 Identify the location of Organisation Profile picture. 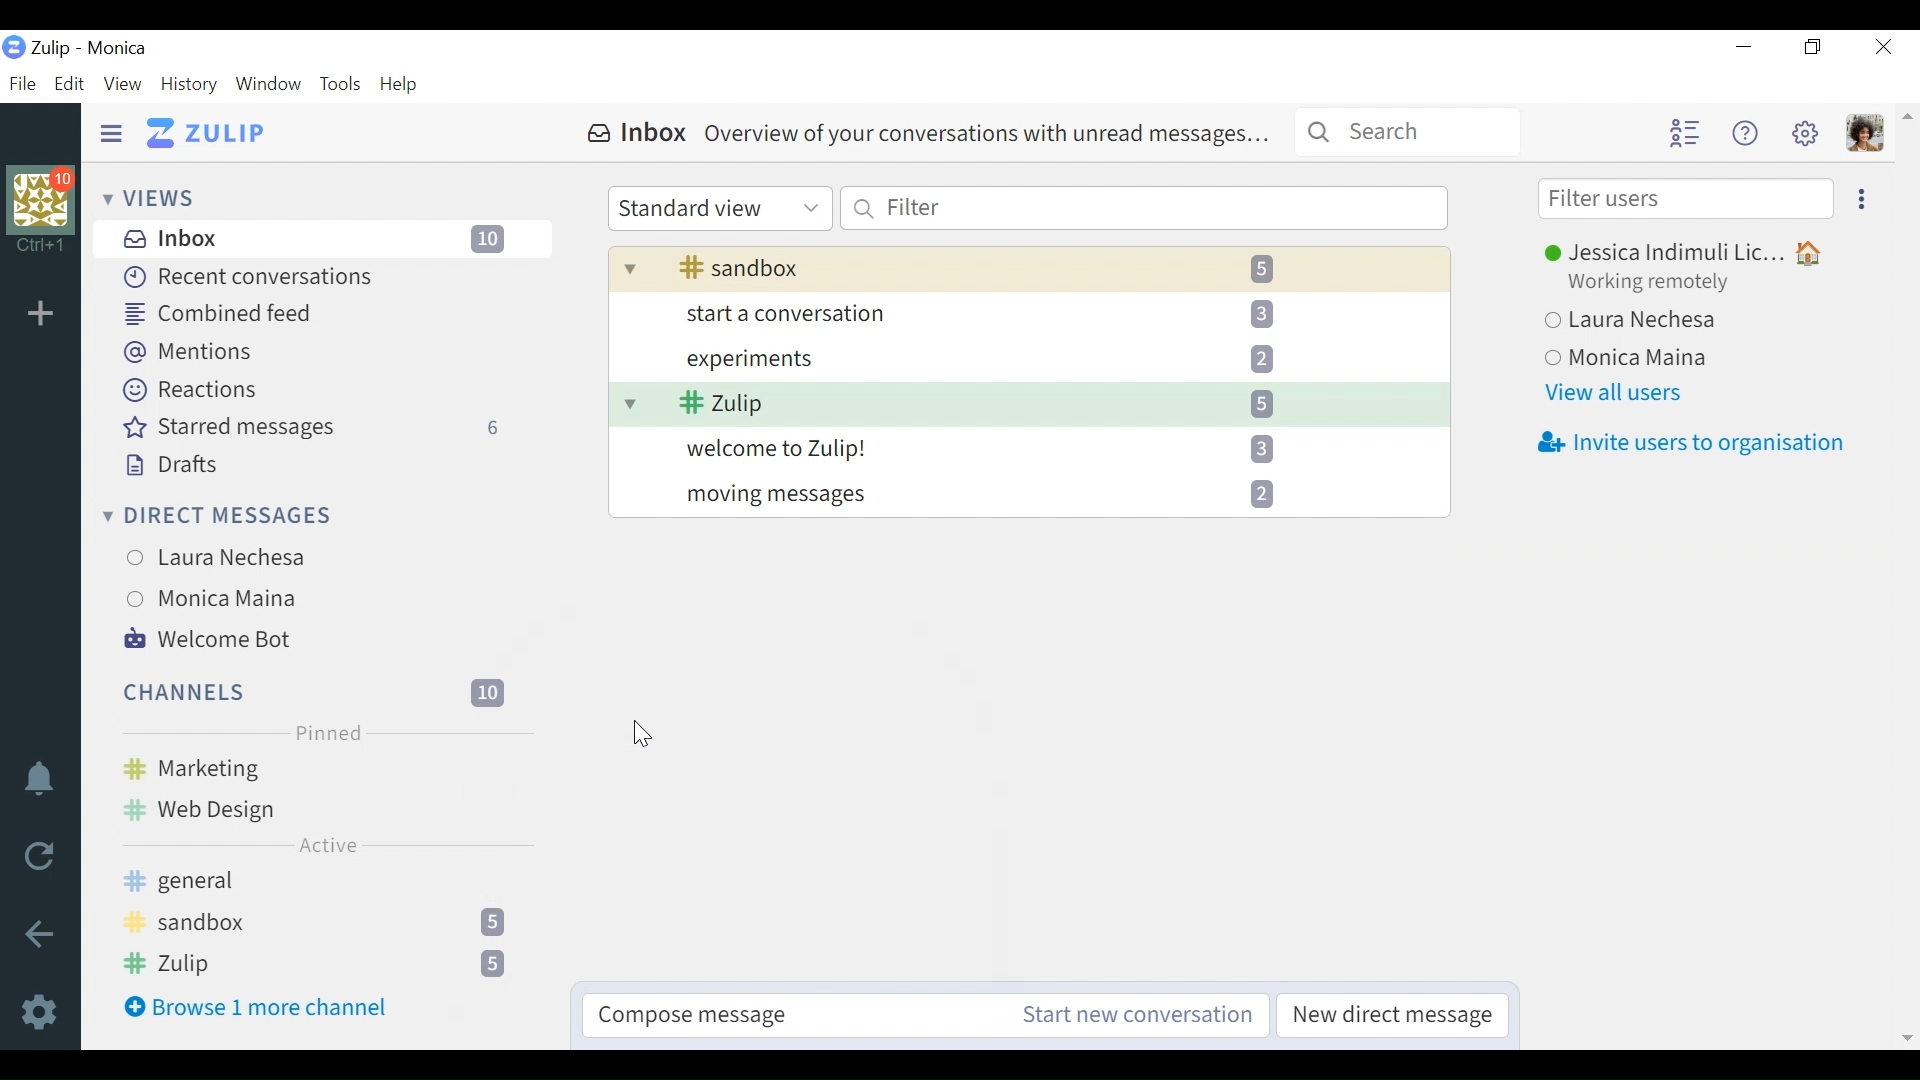
(43, 201).